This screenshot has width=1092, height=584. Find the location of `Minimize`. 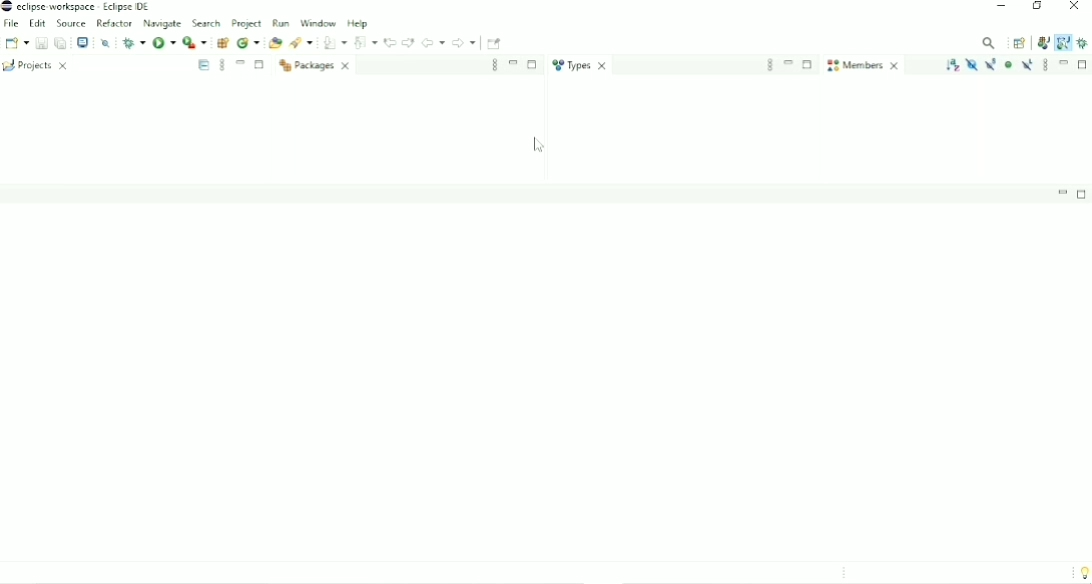

Minimize is located at coordinates (239, 62).